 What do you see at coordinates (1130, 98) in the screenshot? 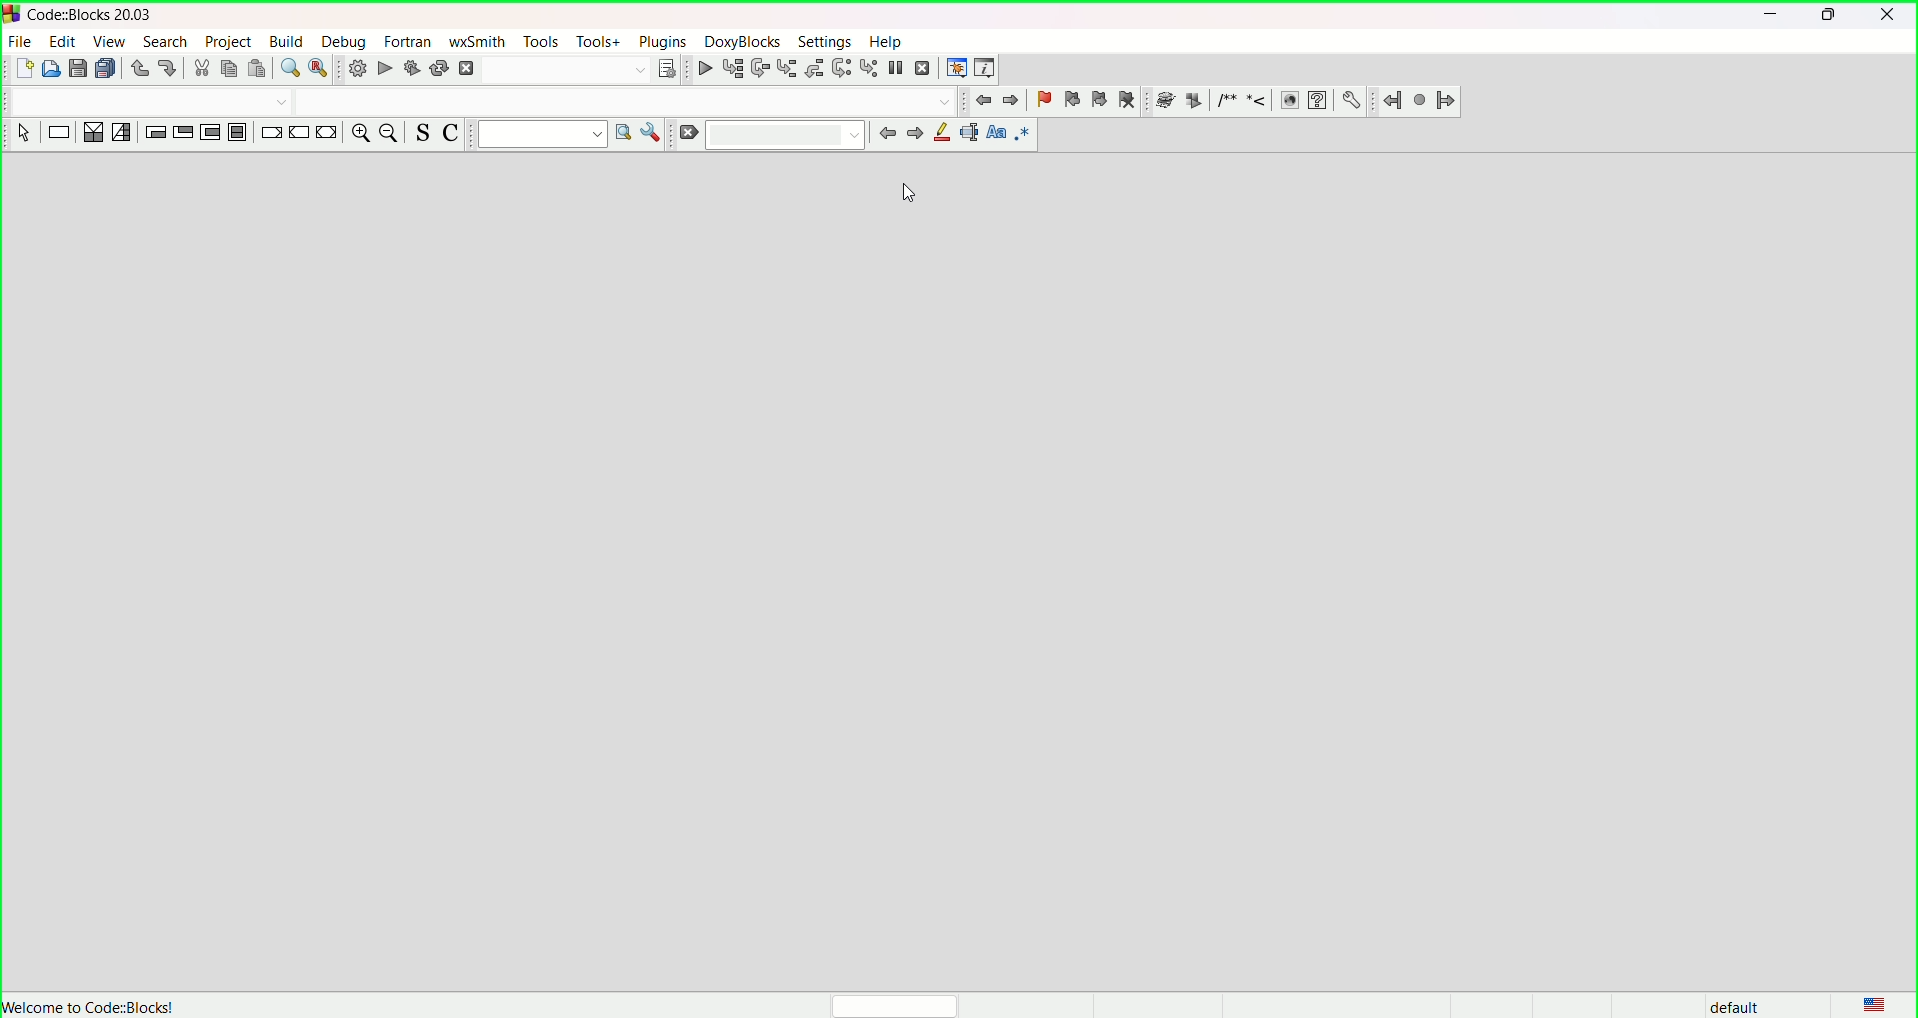
I see `clear bookmark` at bounding box center [1130, 98].